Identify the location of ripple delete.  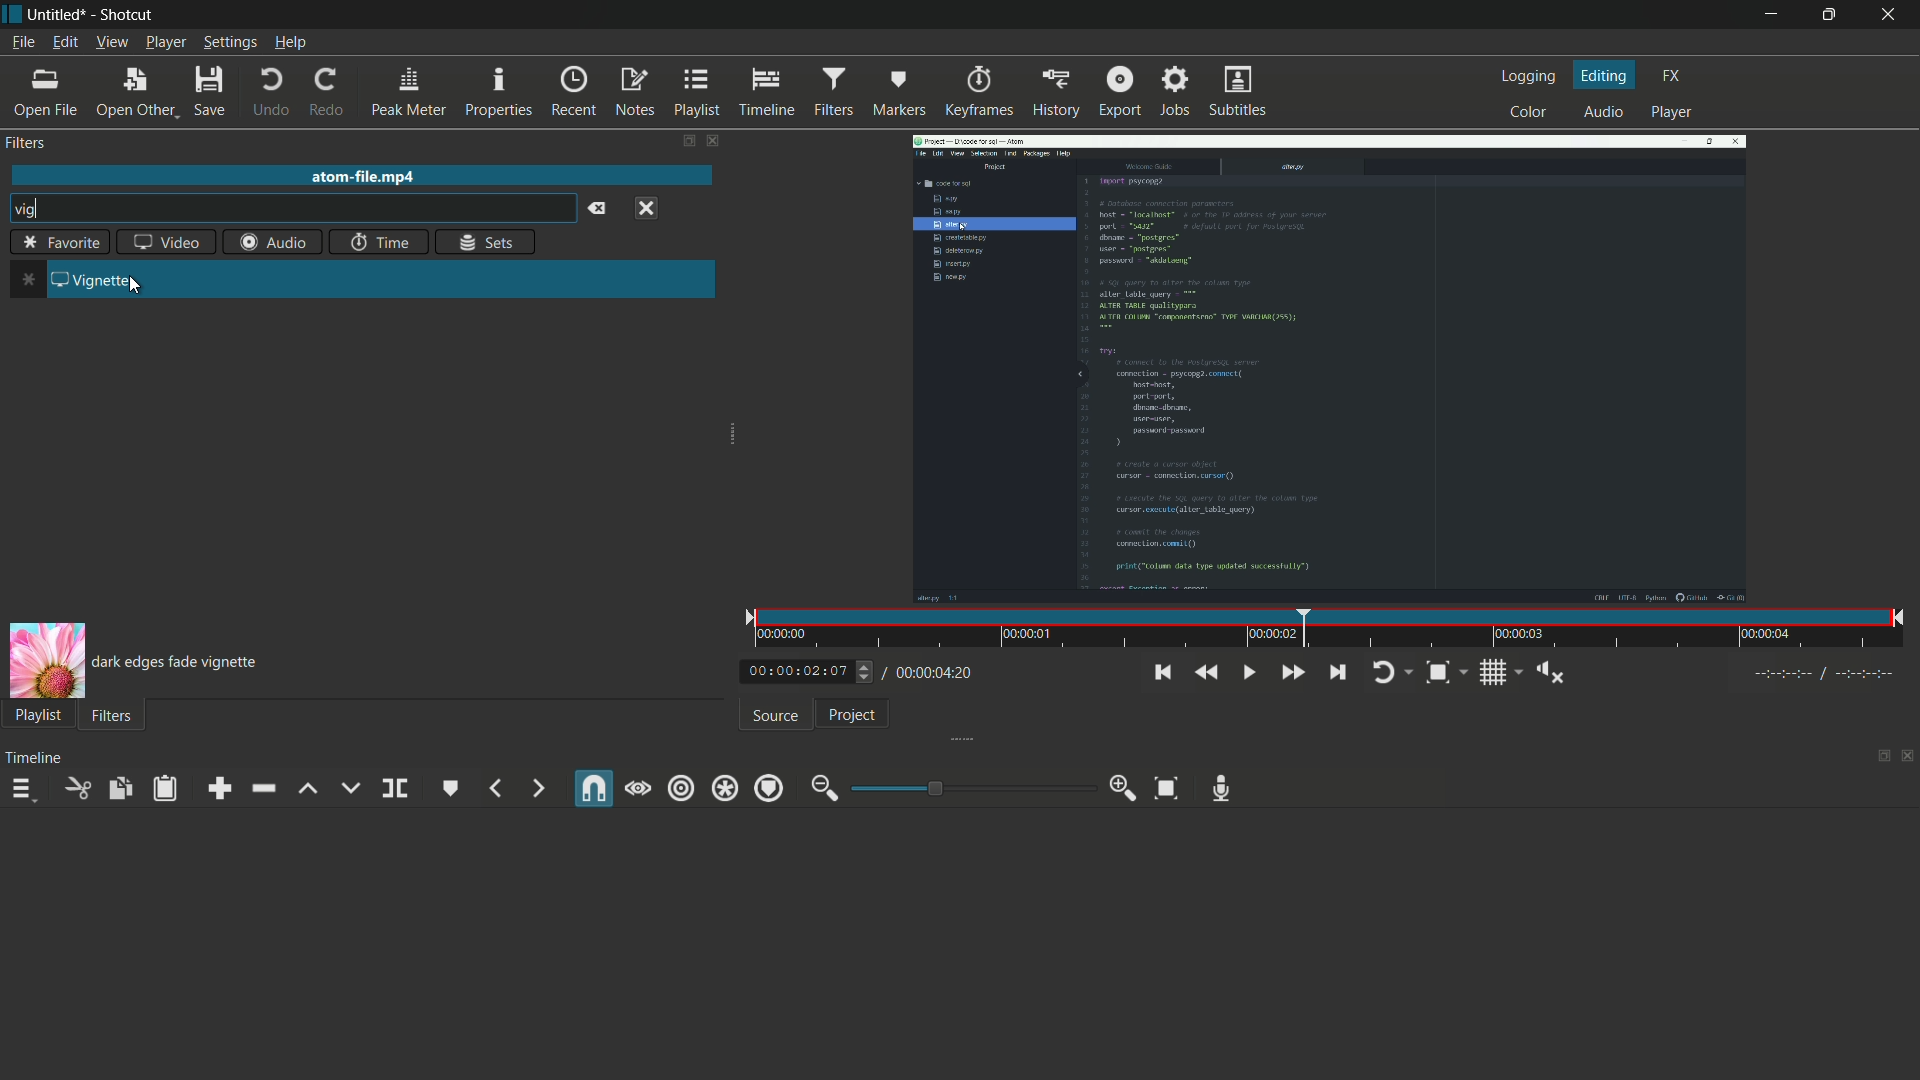
(262, 788).